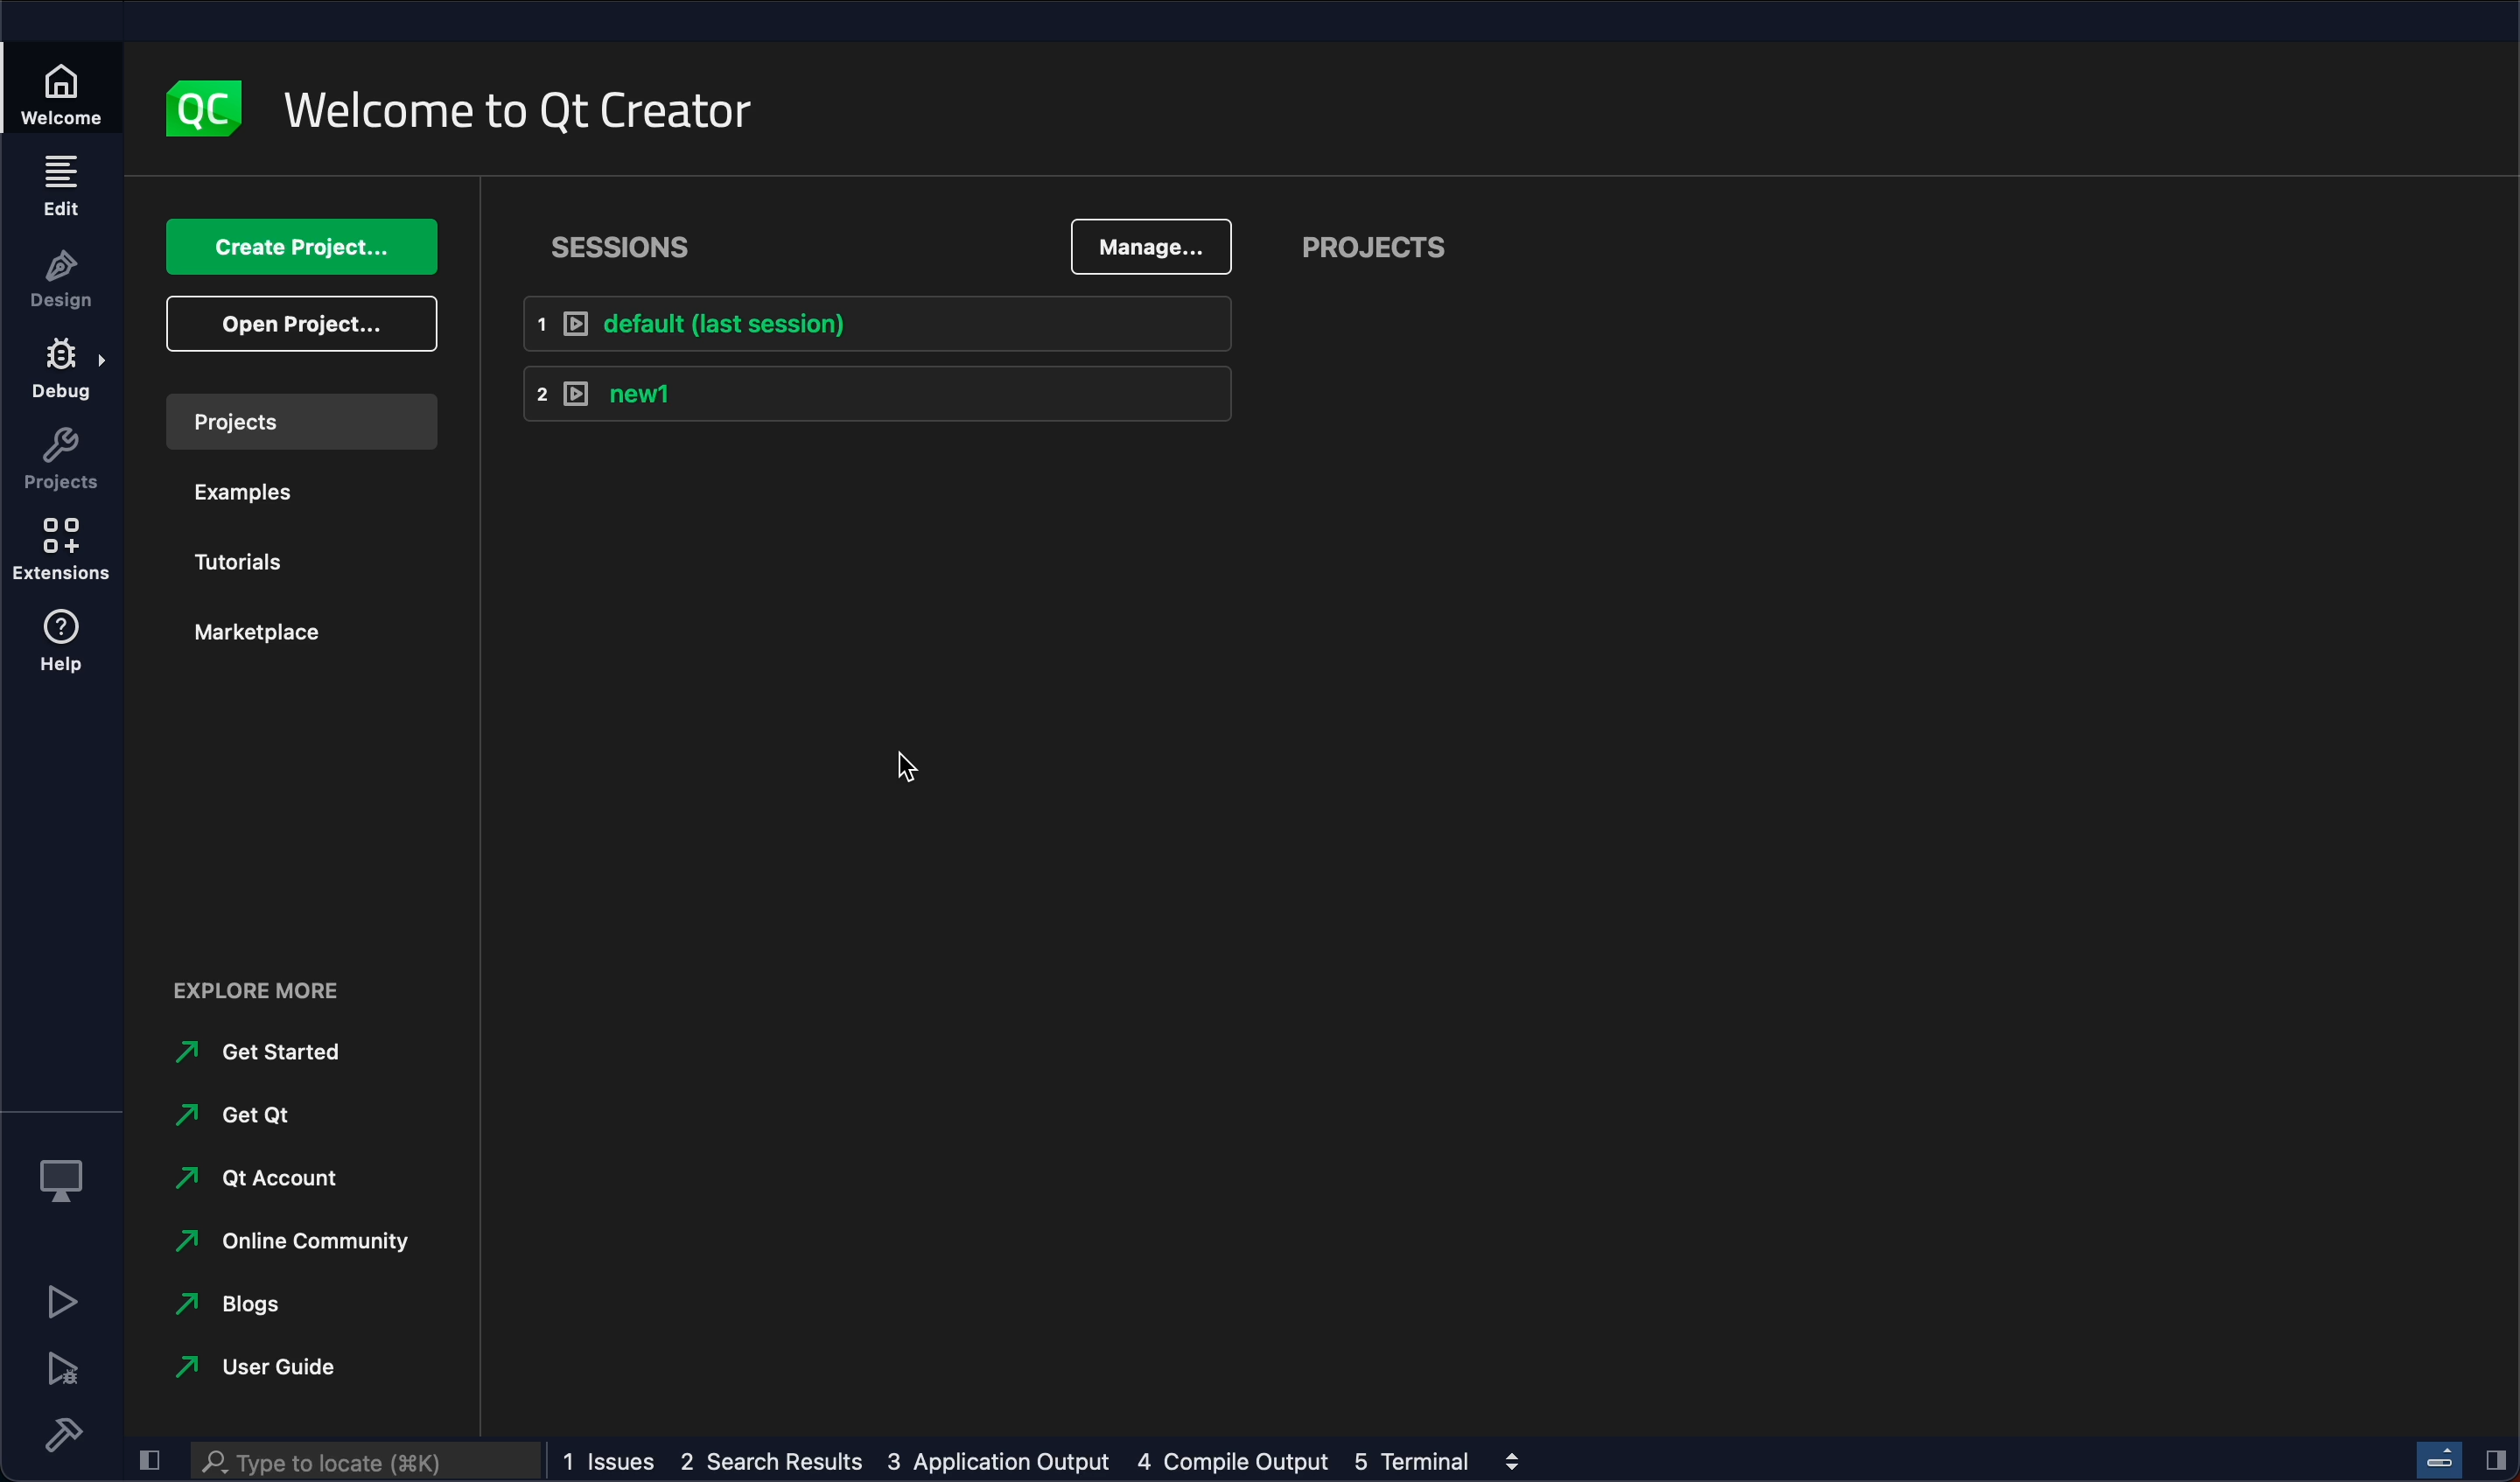  What do you see at coordinates (371, 1463) in the screenshot?
I see `search` at bounding box center [371, 1463].